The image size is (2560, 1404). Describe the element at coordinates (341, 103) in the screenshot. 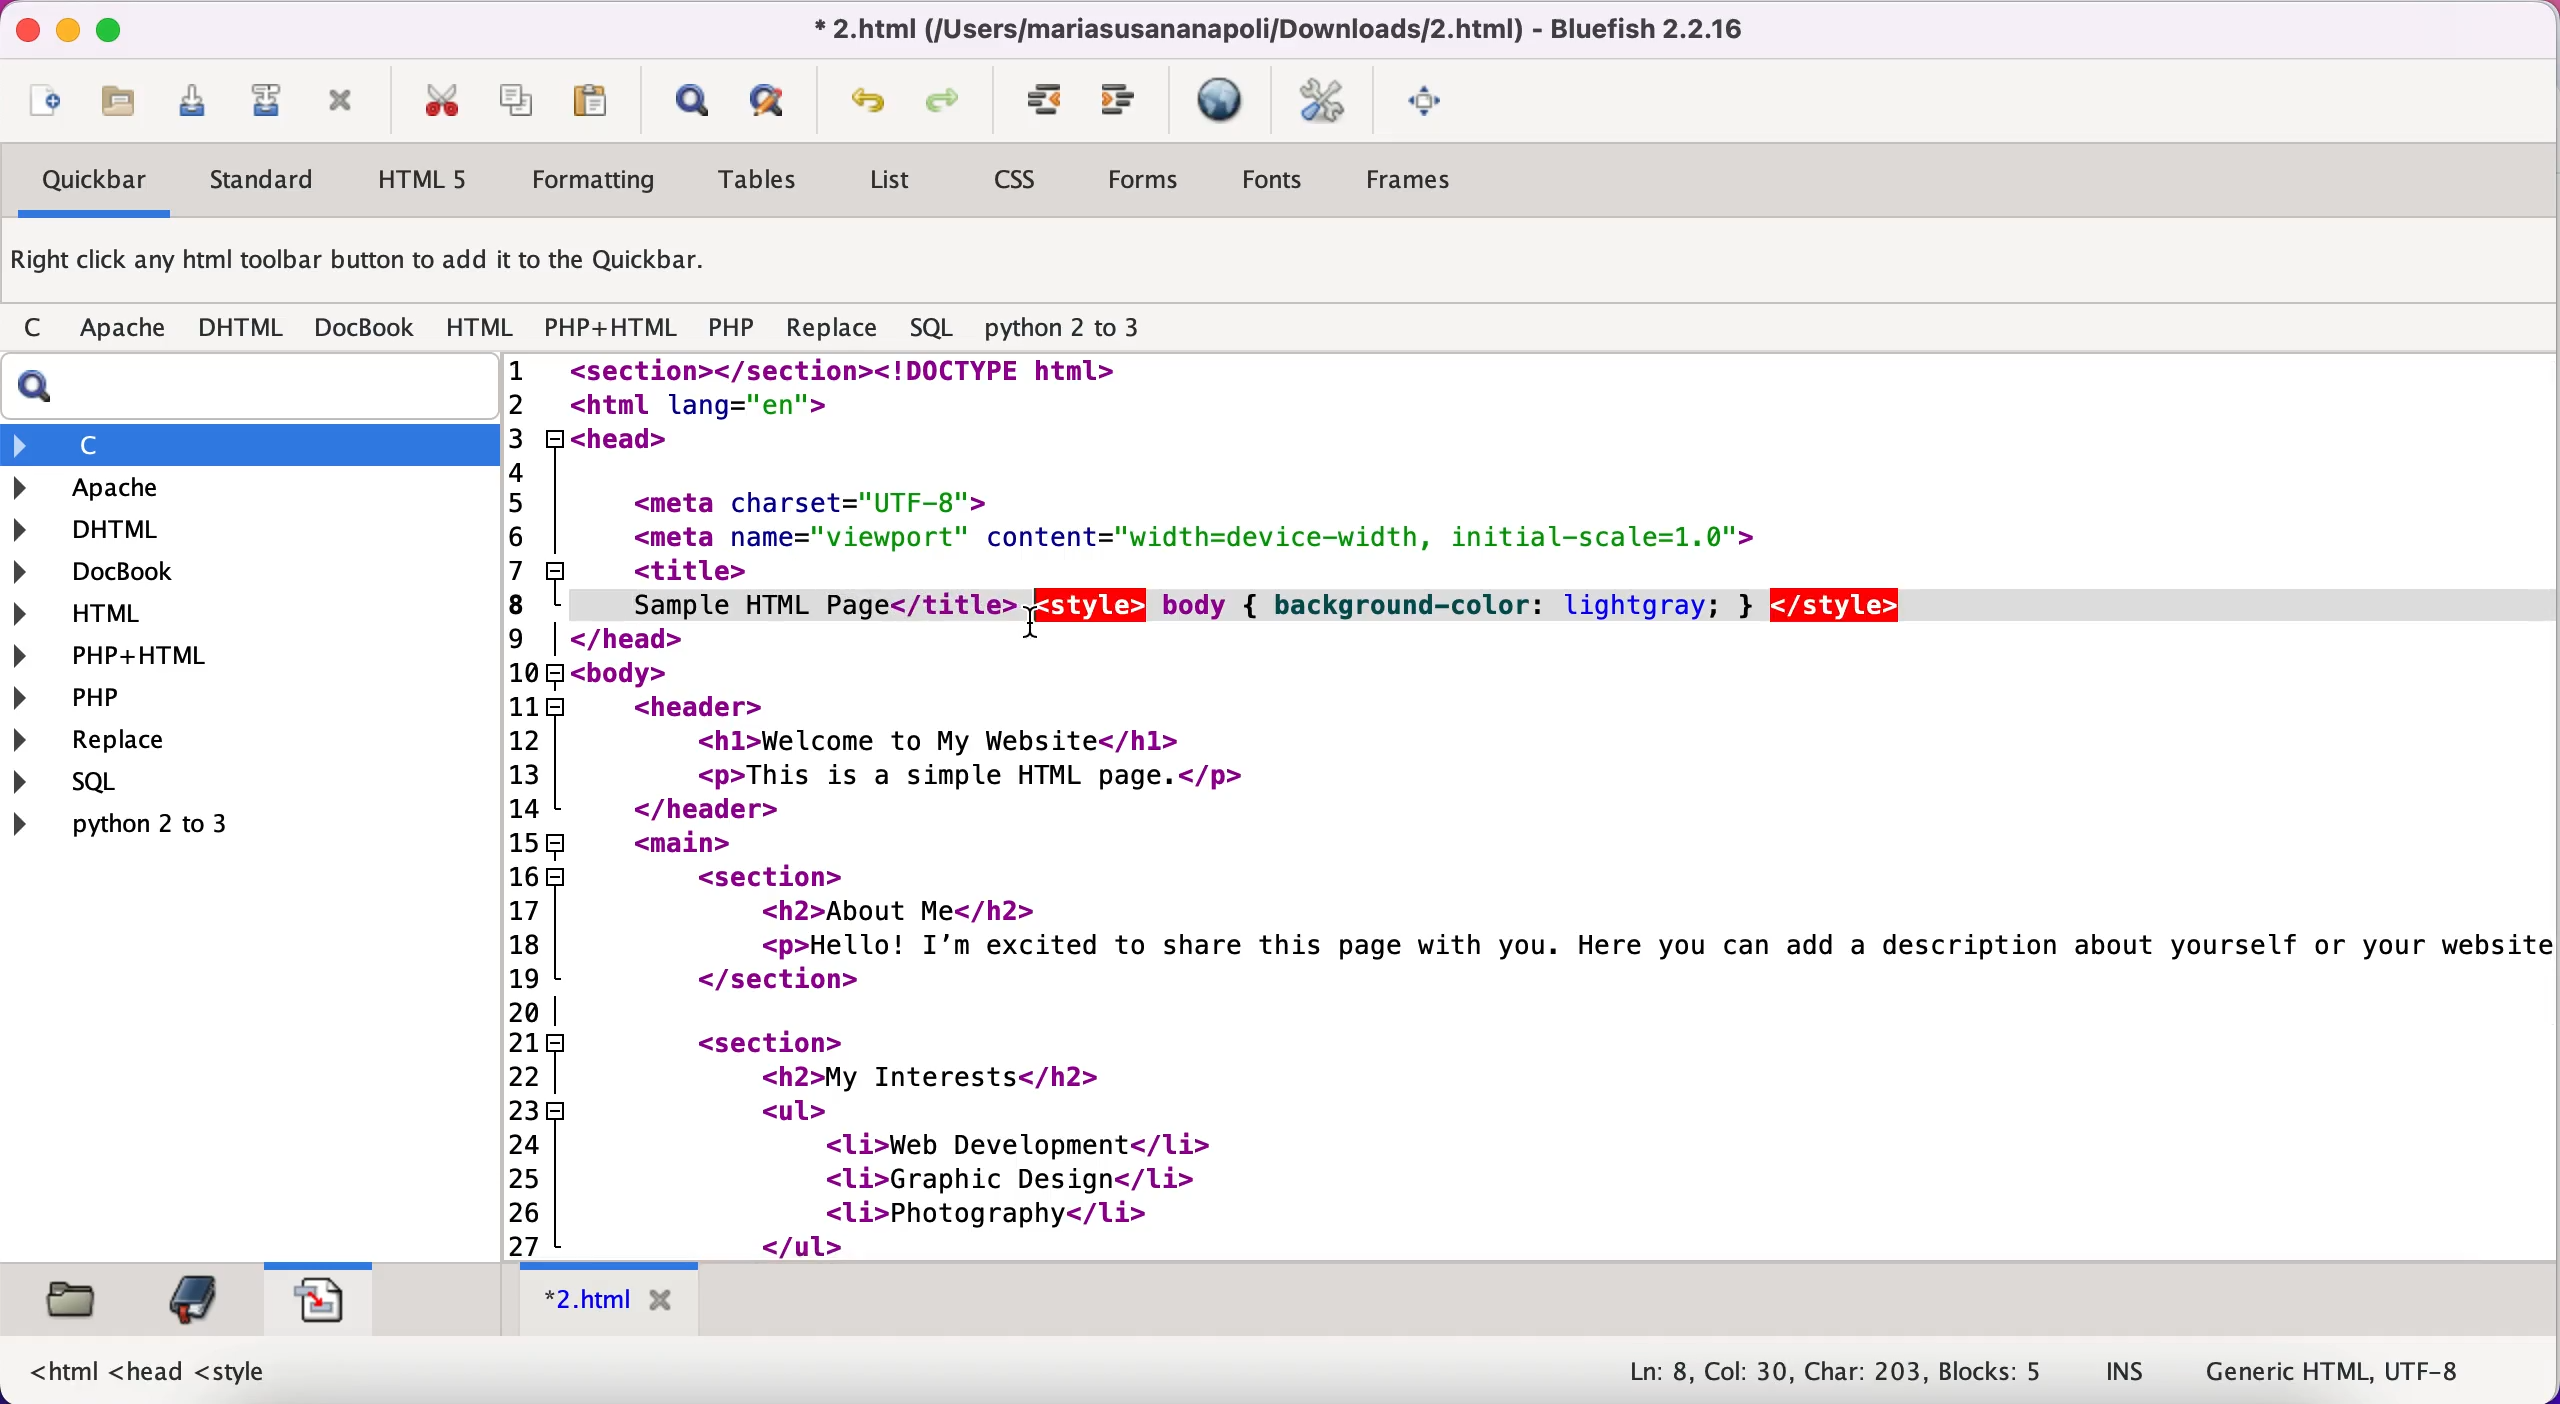

I see `close current file` at that location.